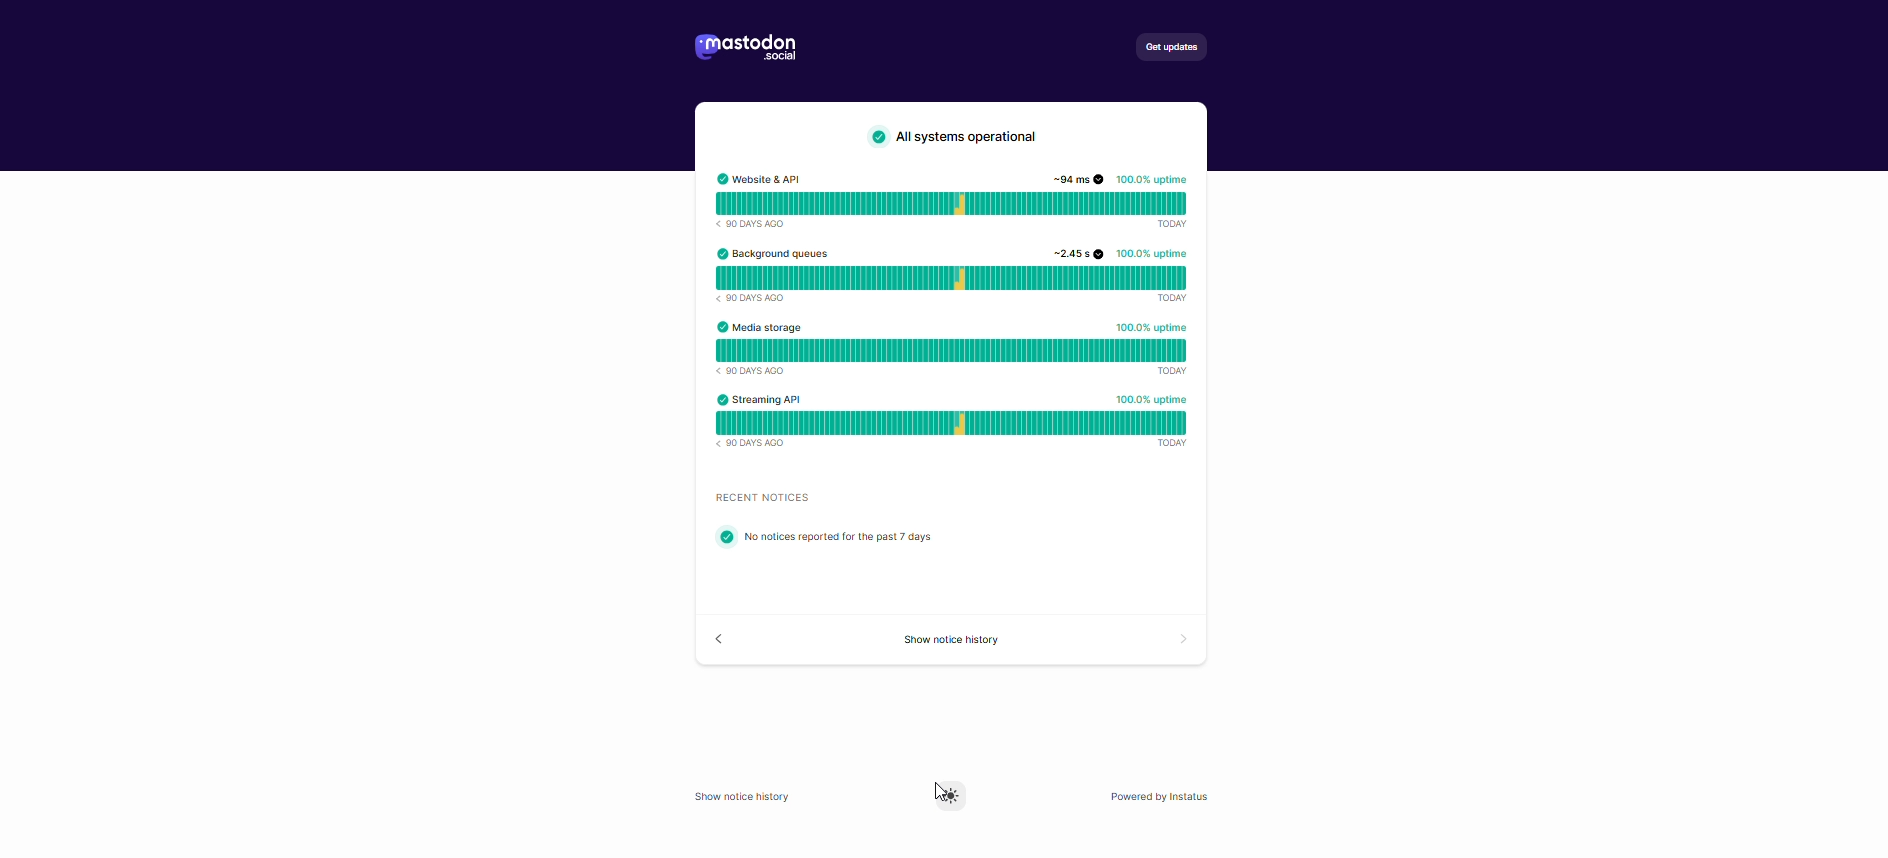 The image size is (1888, 858). What do you see at coordinates (1169, 49) in the screenshot?
I see `get updates` at bounding box center [1169, 49].